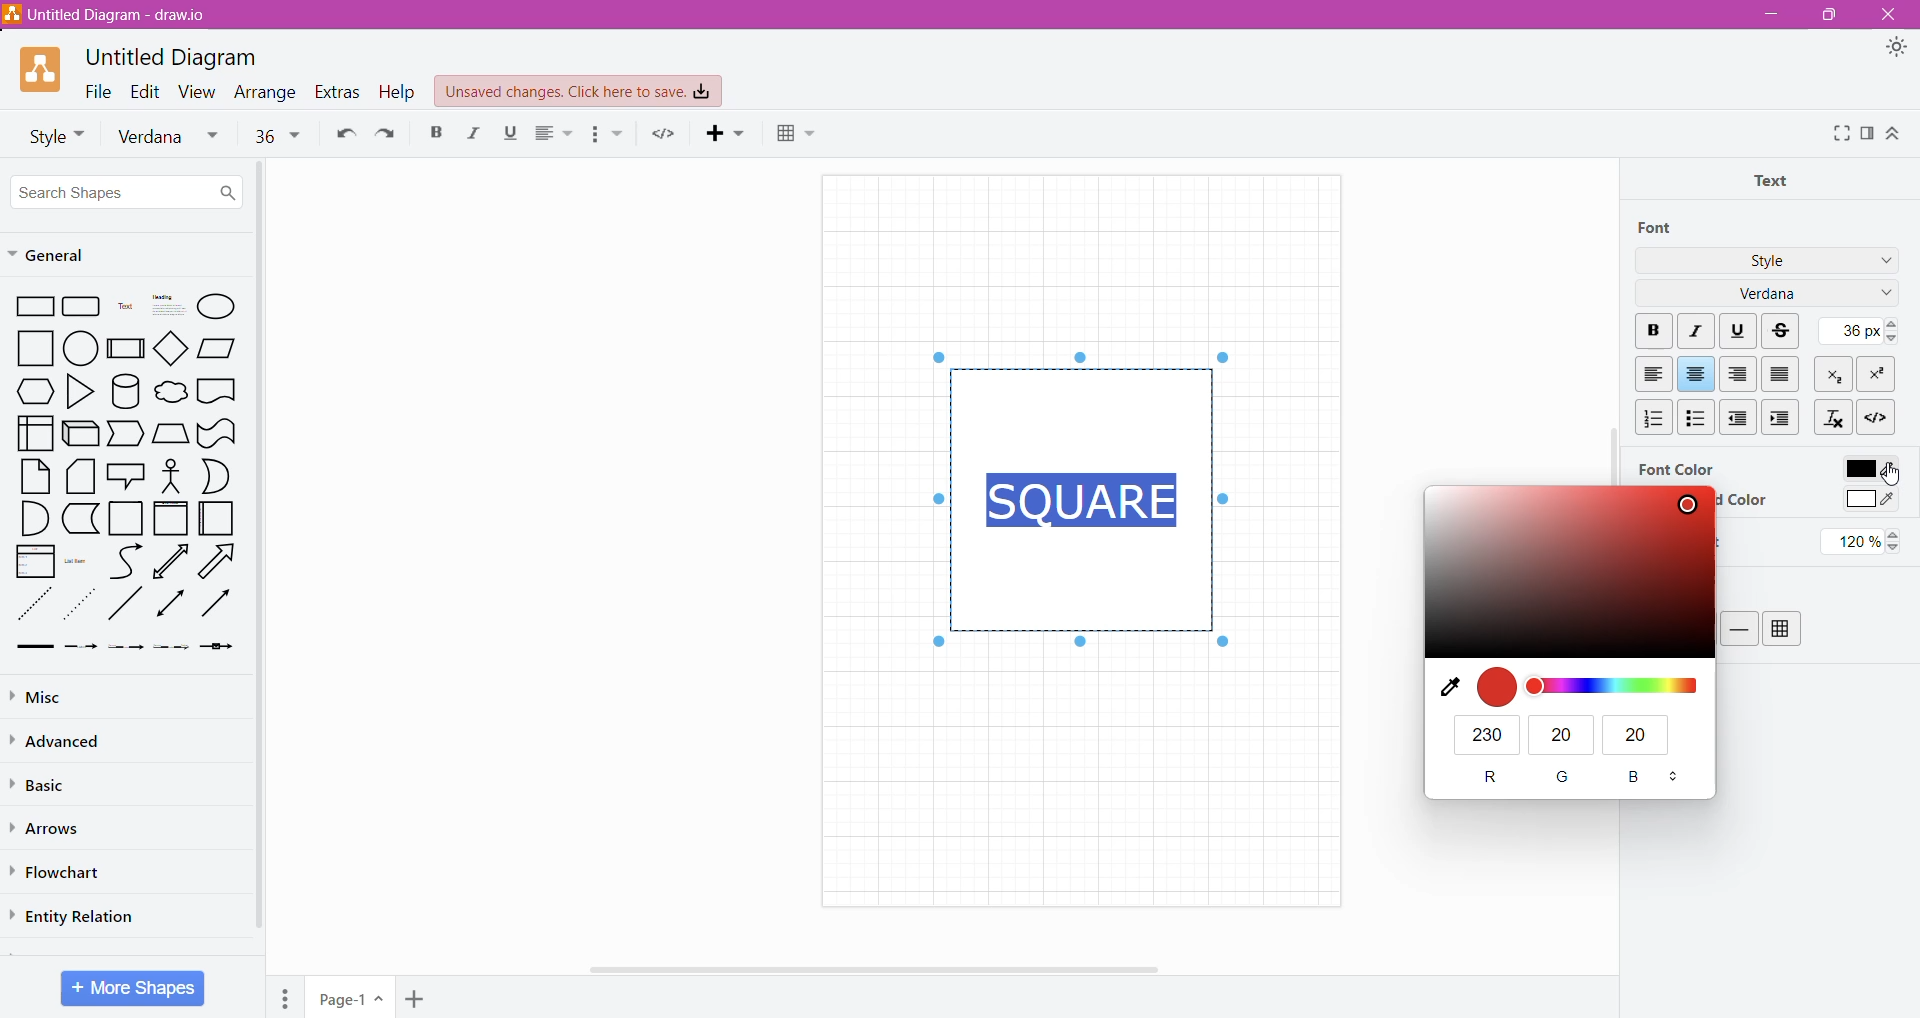  What do you see at coordinates (1614, 686) in the screenshot?
I see `variation scale` at bounding box center [1614, 686].